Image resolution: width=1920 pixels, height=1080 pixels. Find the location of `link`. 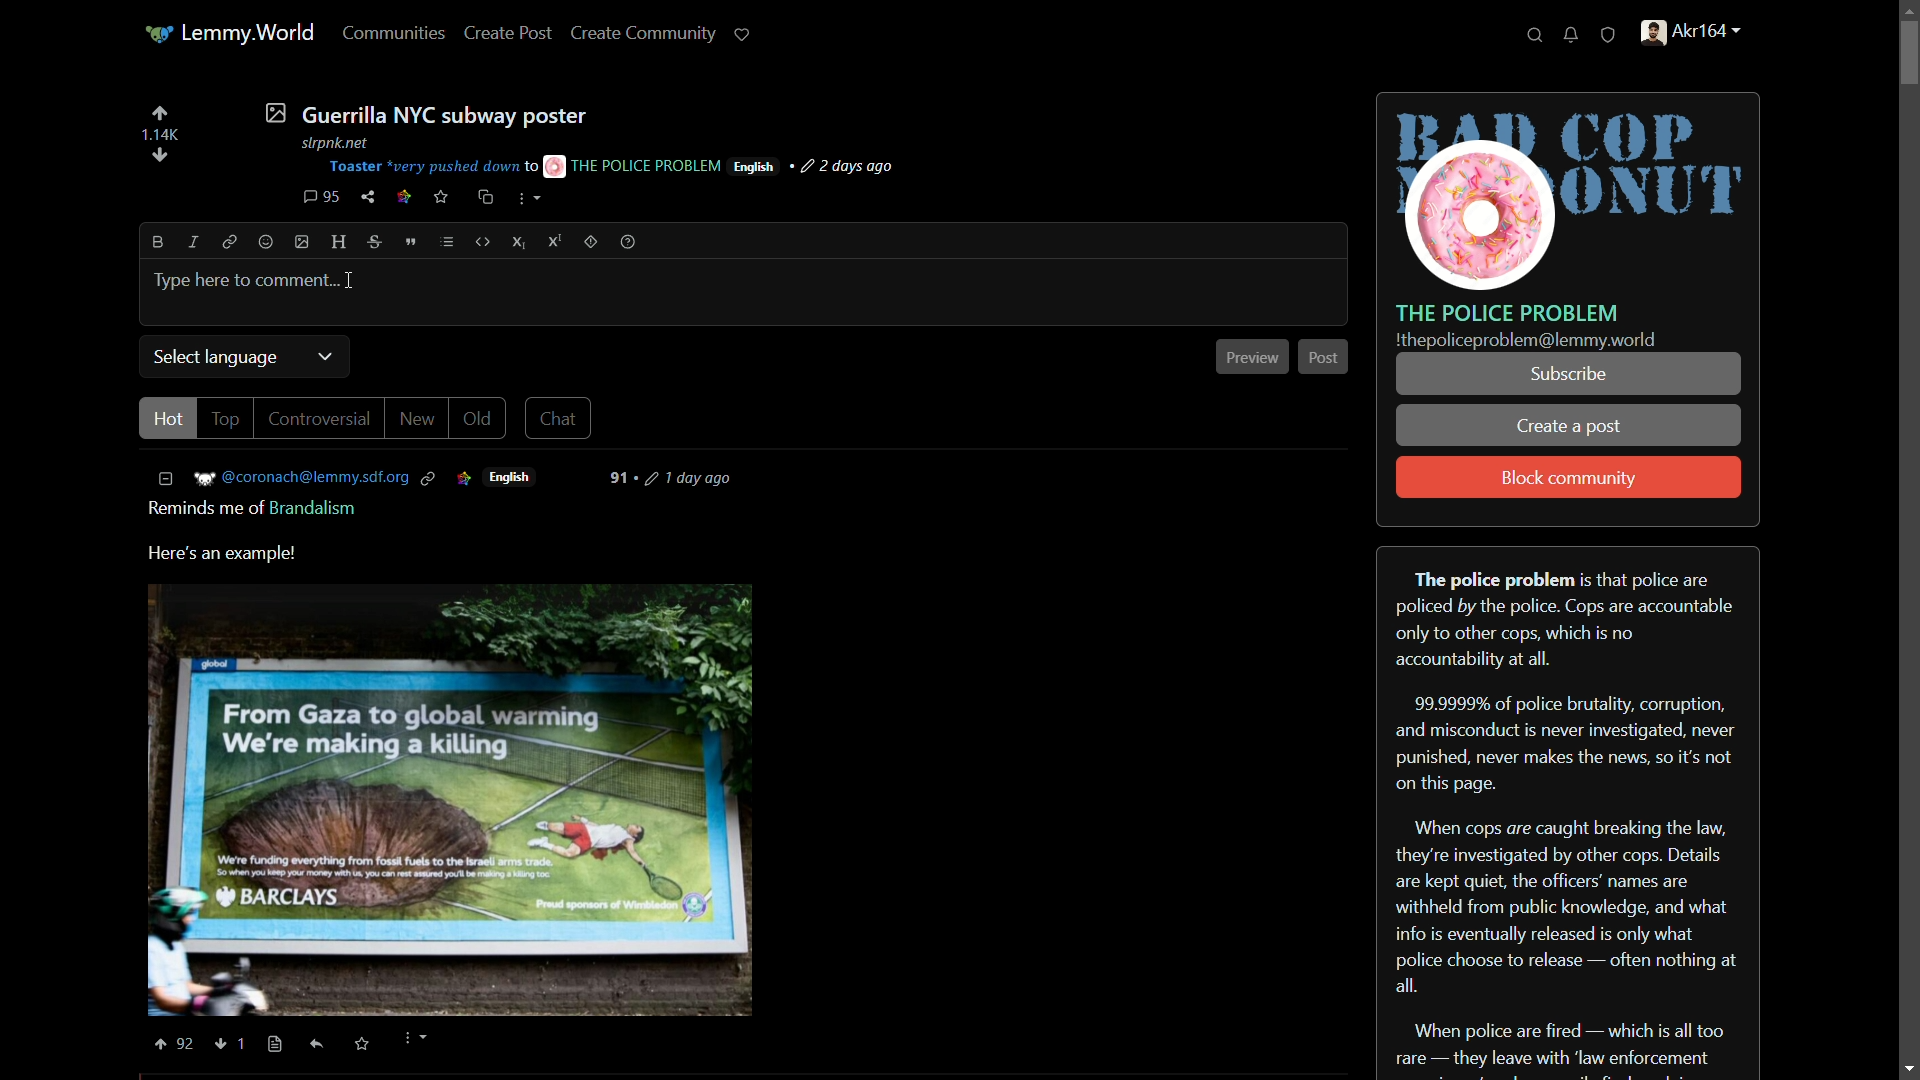

link is located at coordinates (433, 478).